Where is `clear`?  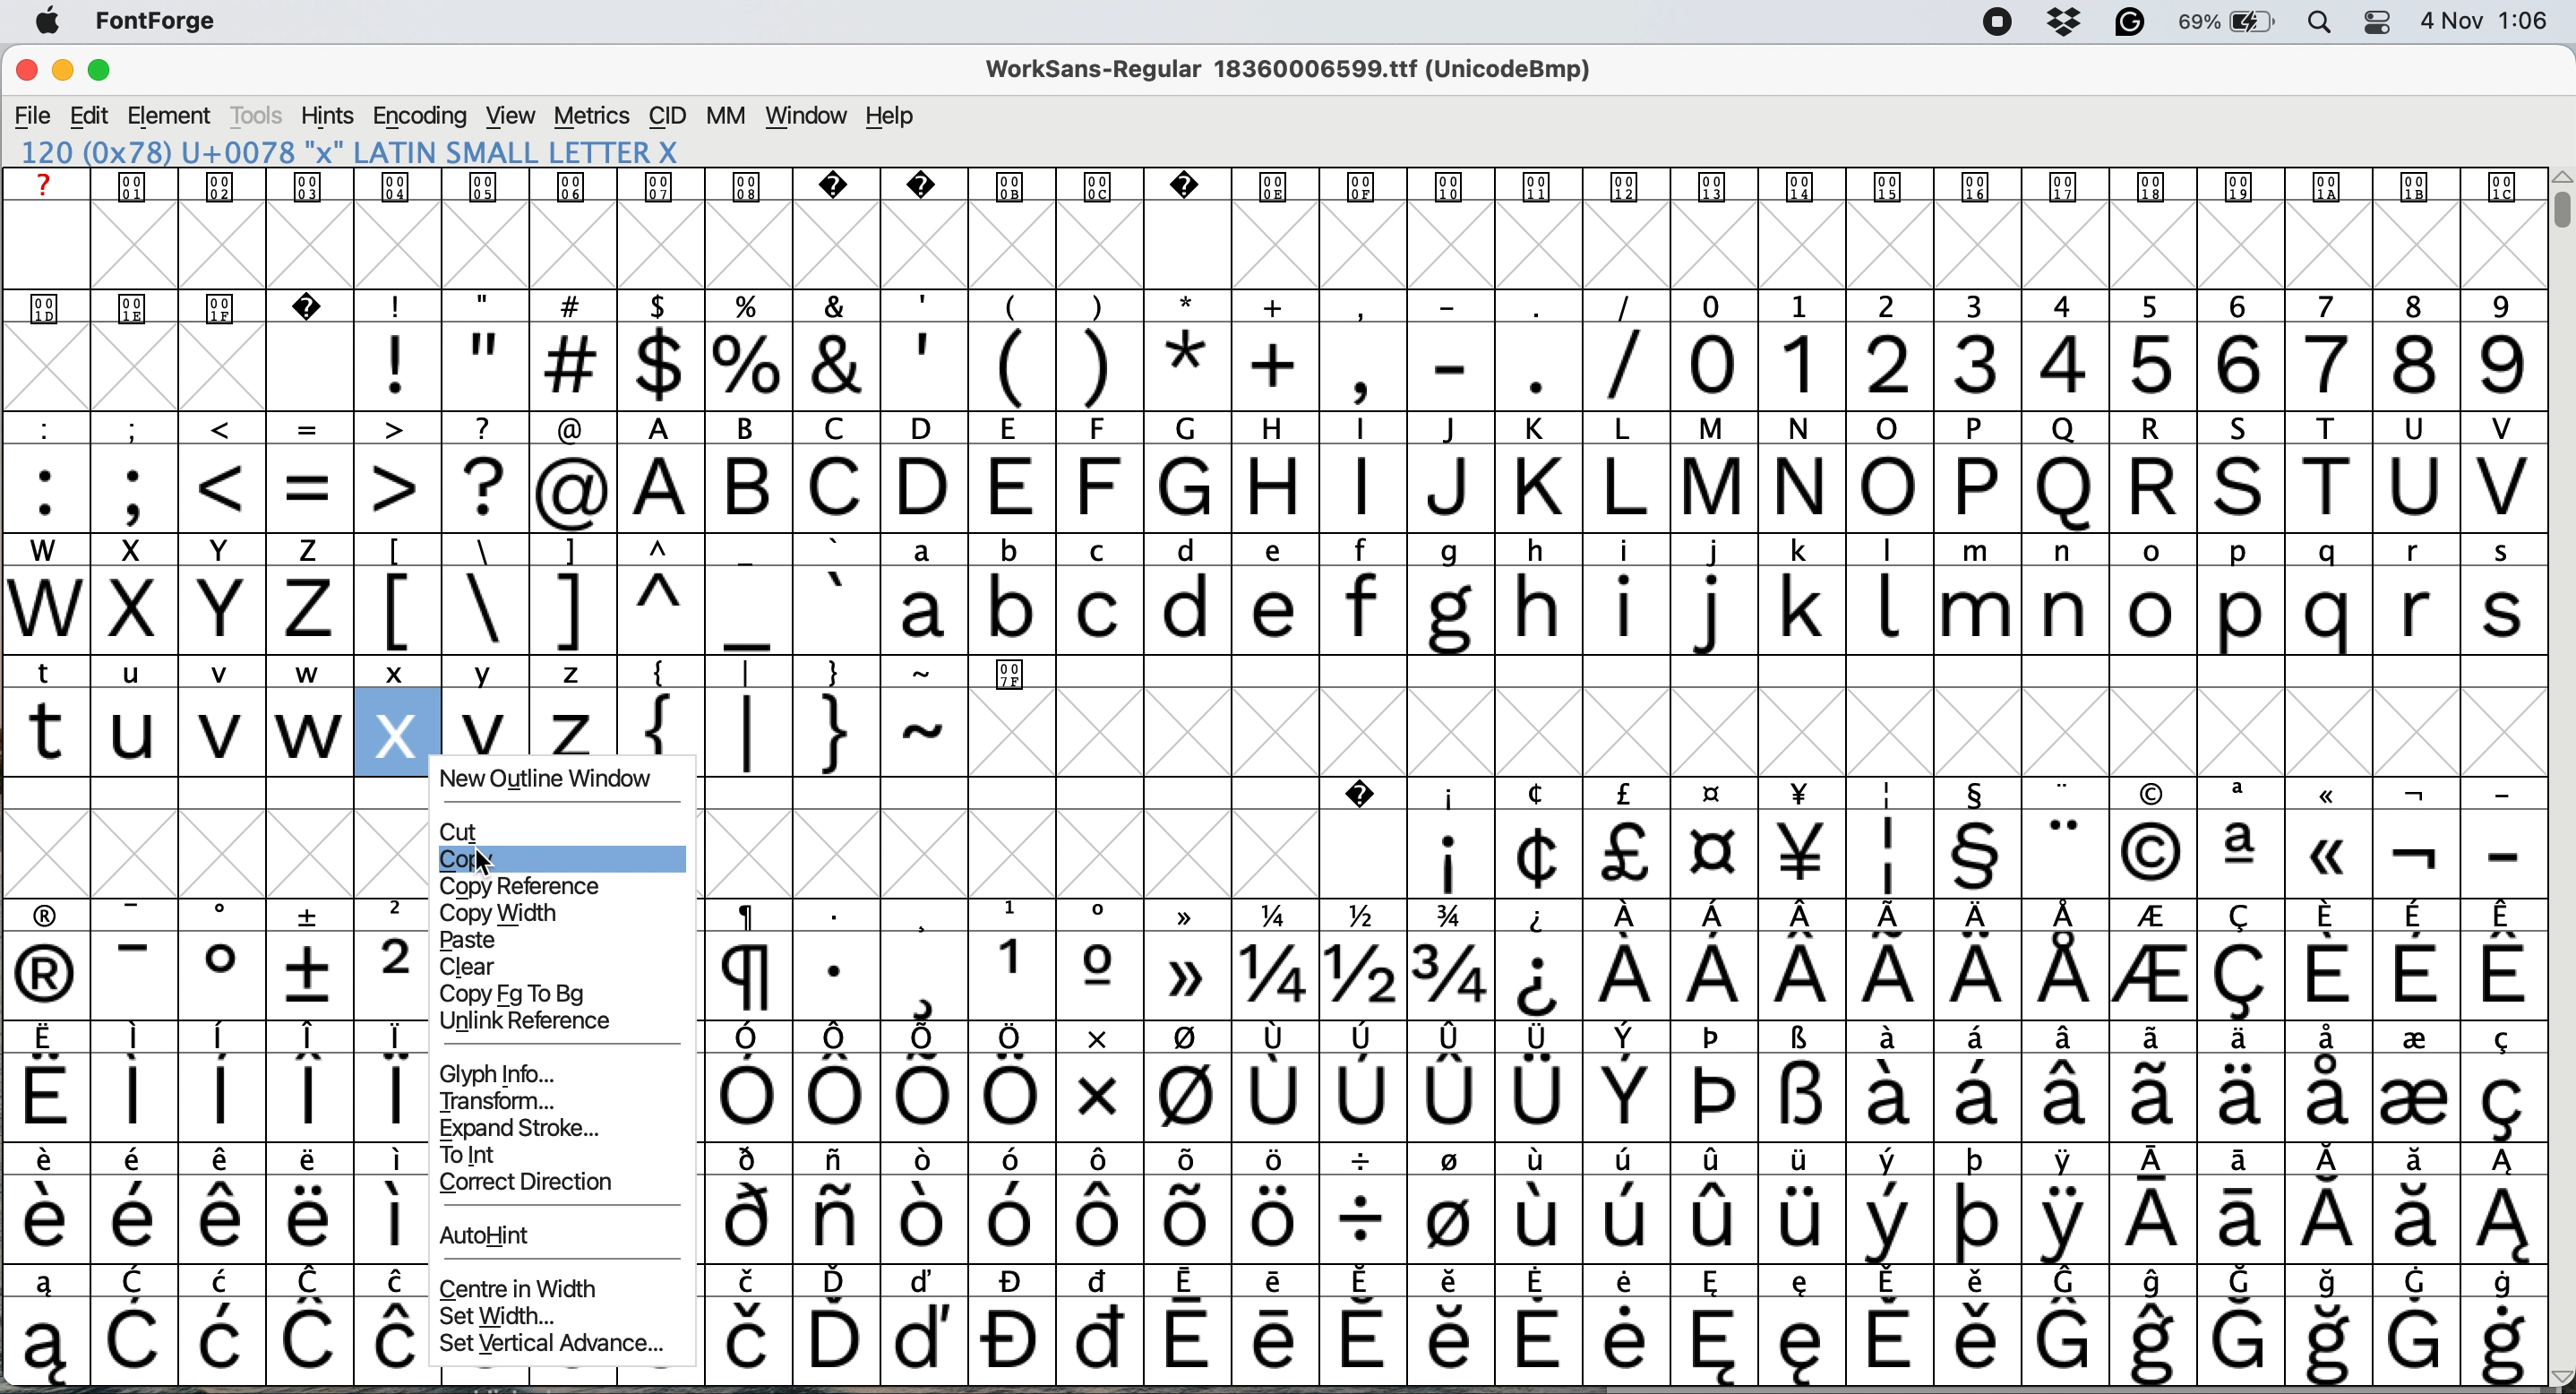 clear is located at coordinates (472, 965).